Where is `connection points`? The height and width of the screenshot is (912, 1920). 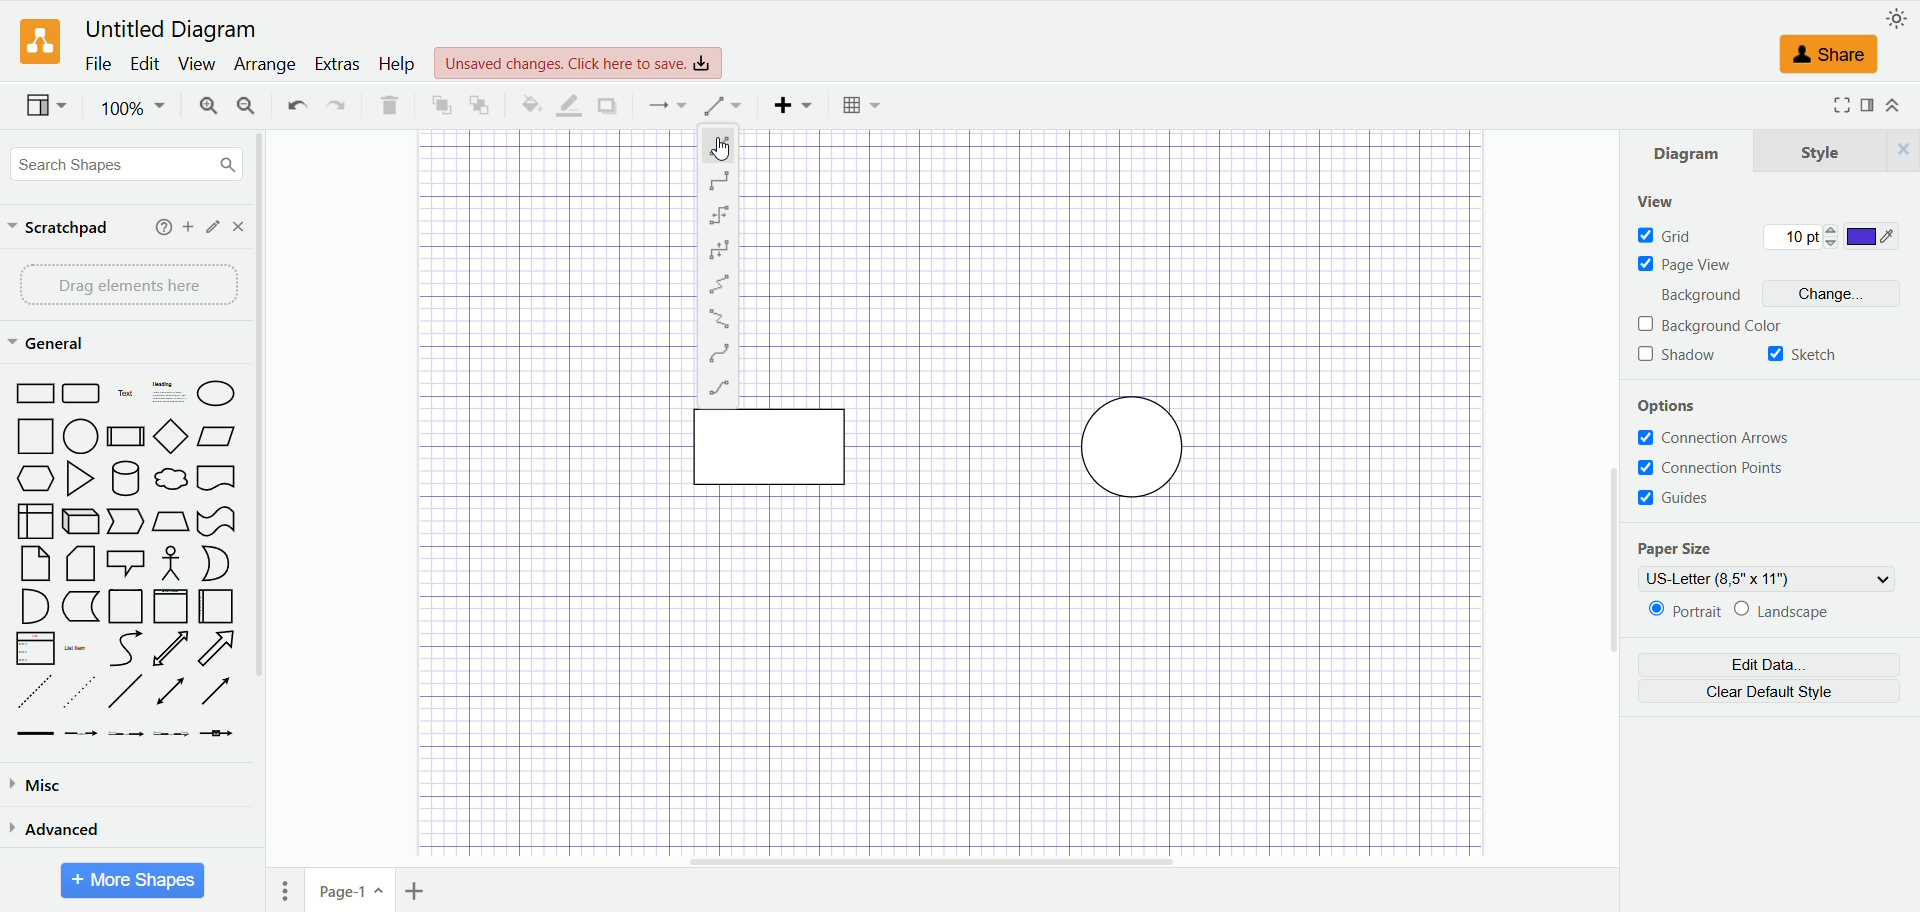
connection points is located at coordinates (1709, 467).